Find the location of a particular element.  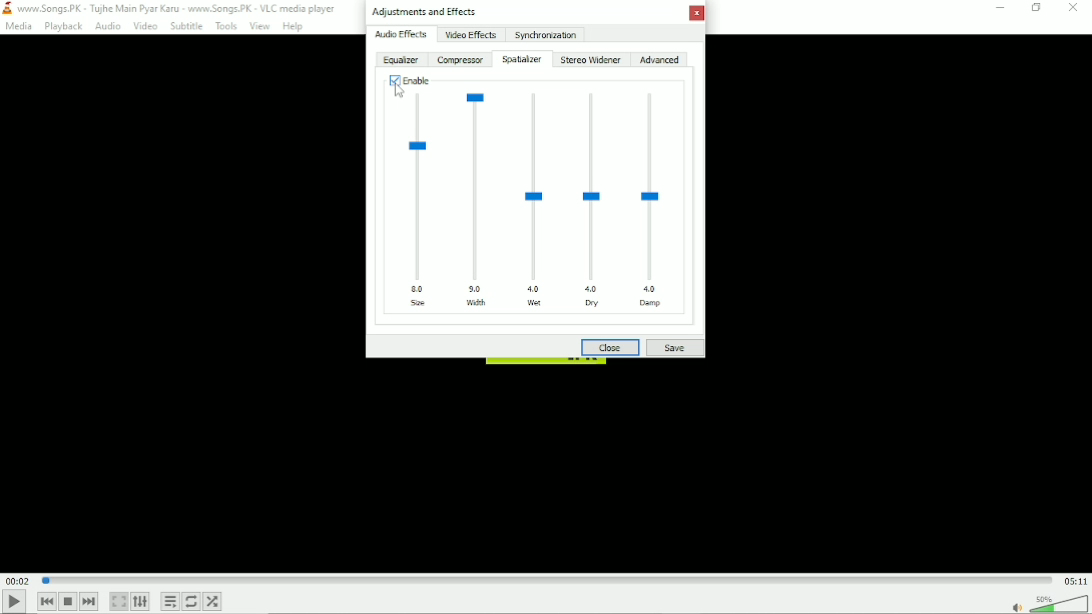

Play is located at coordinates (14, 602).